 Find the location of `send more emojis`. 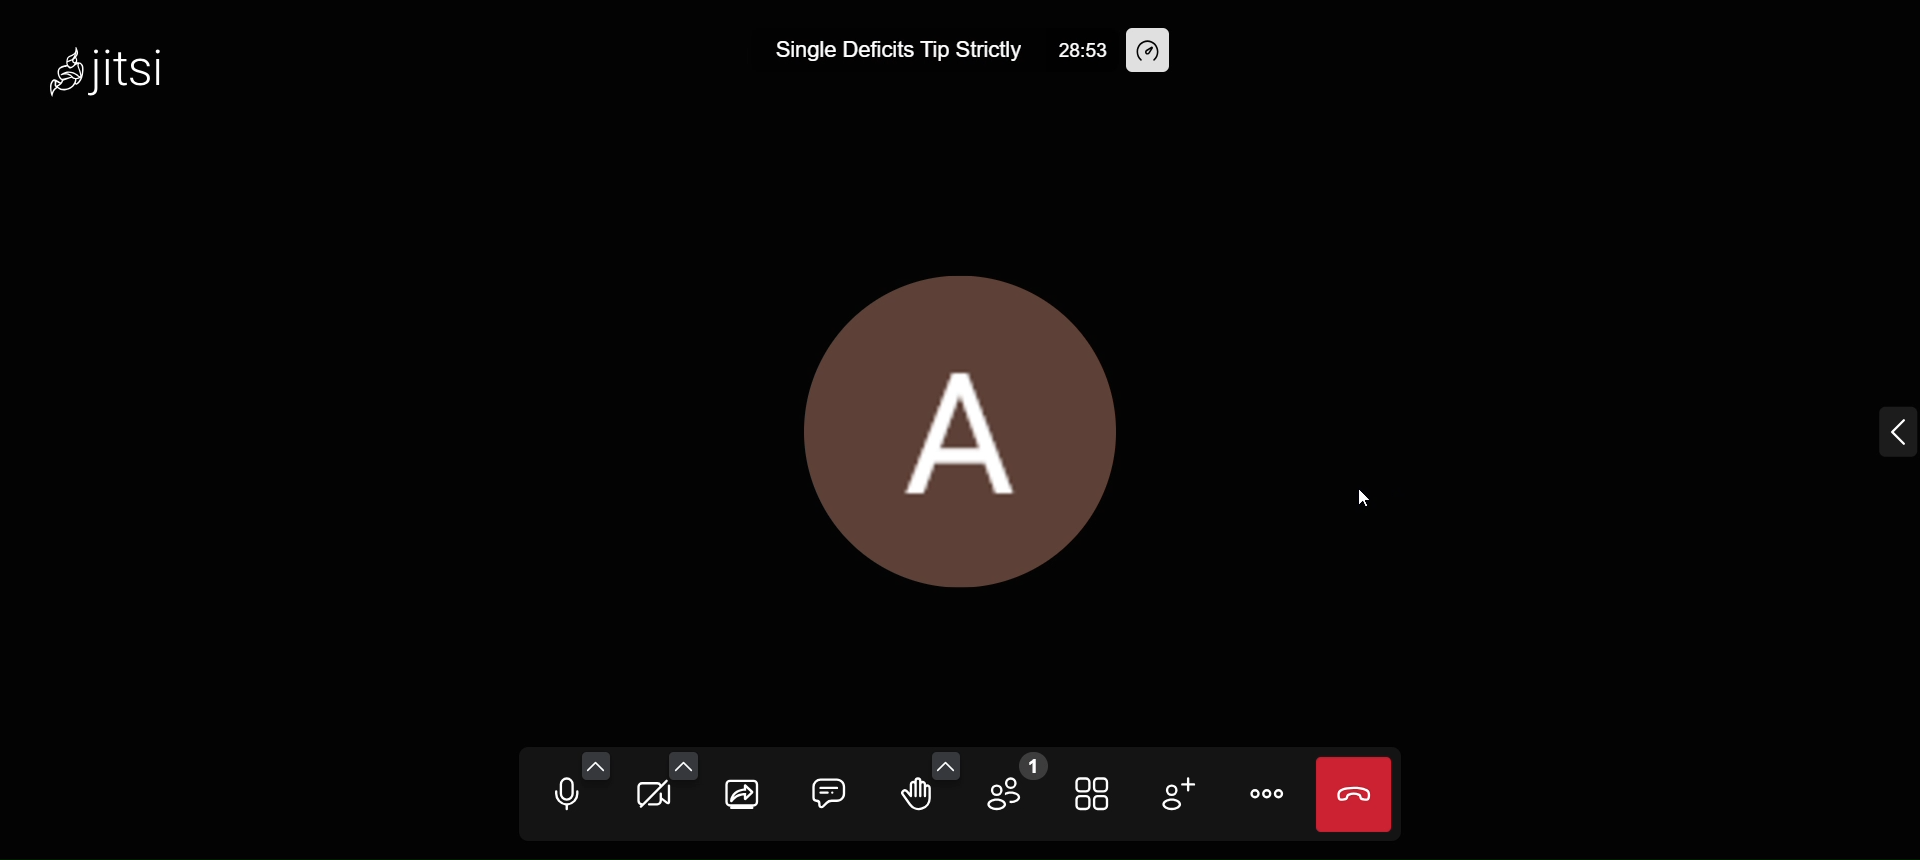

send more emojis is located at coordinates (941, 764).